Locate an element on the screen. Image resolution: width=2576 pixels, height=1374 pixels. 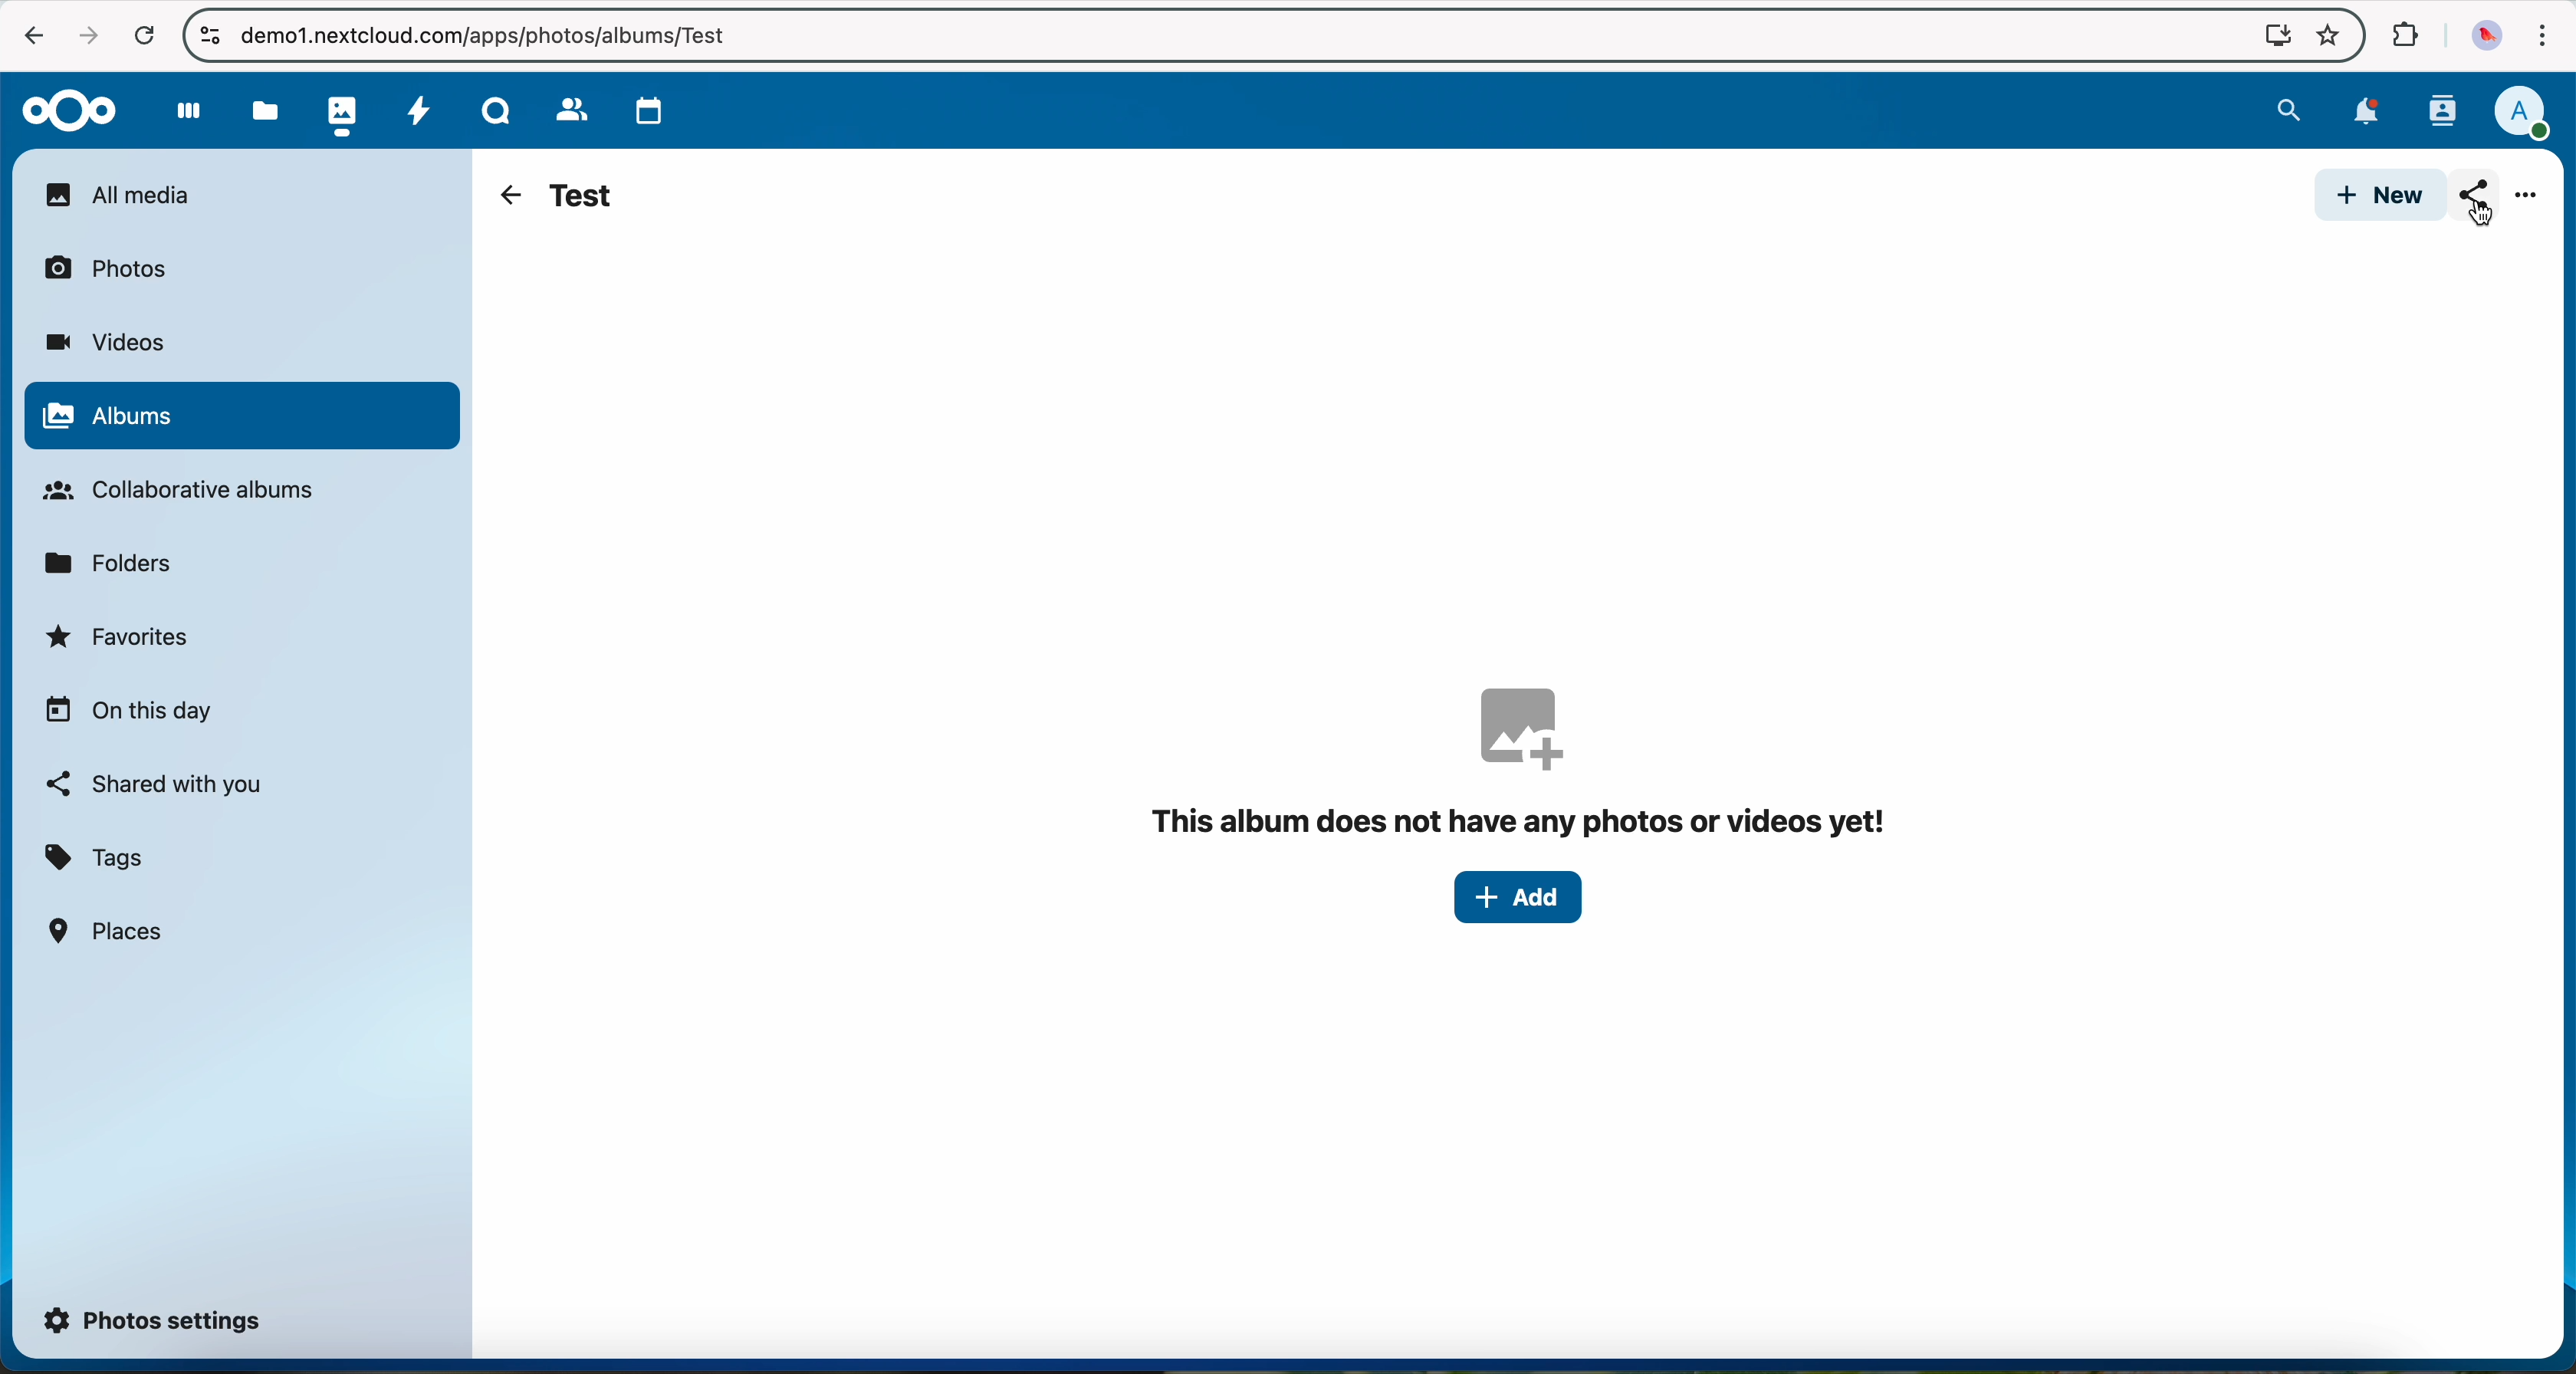
all media is located at coordinates (240, 194).